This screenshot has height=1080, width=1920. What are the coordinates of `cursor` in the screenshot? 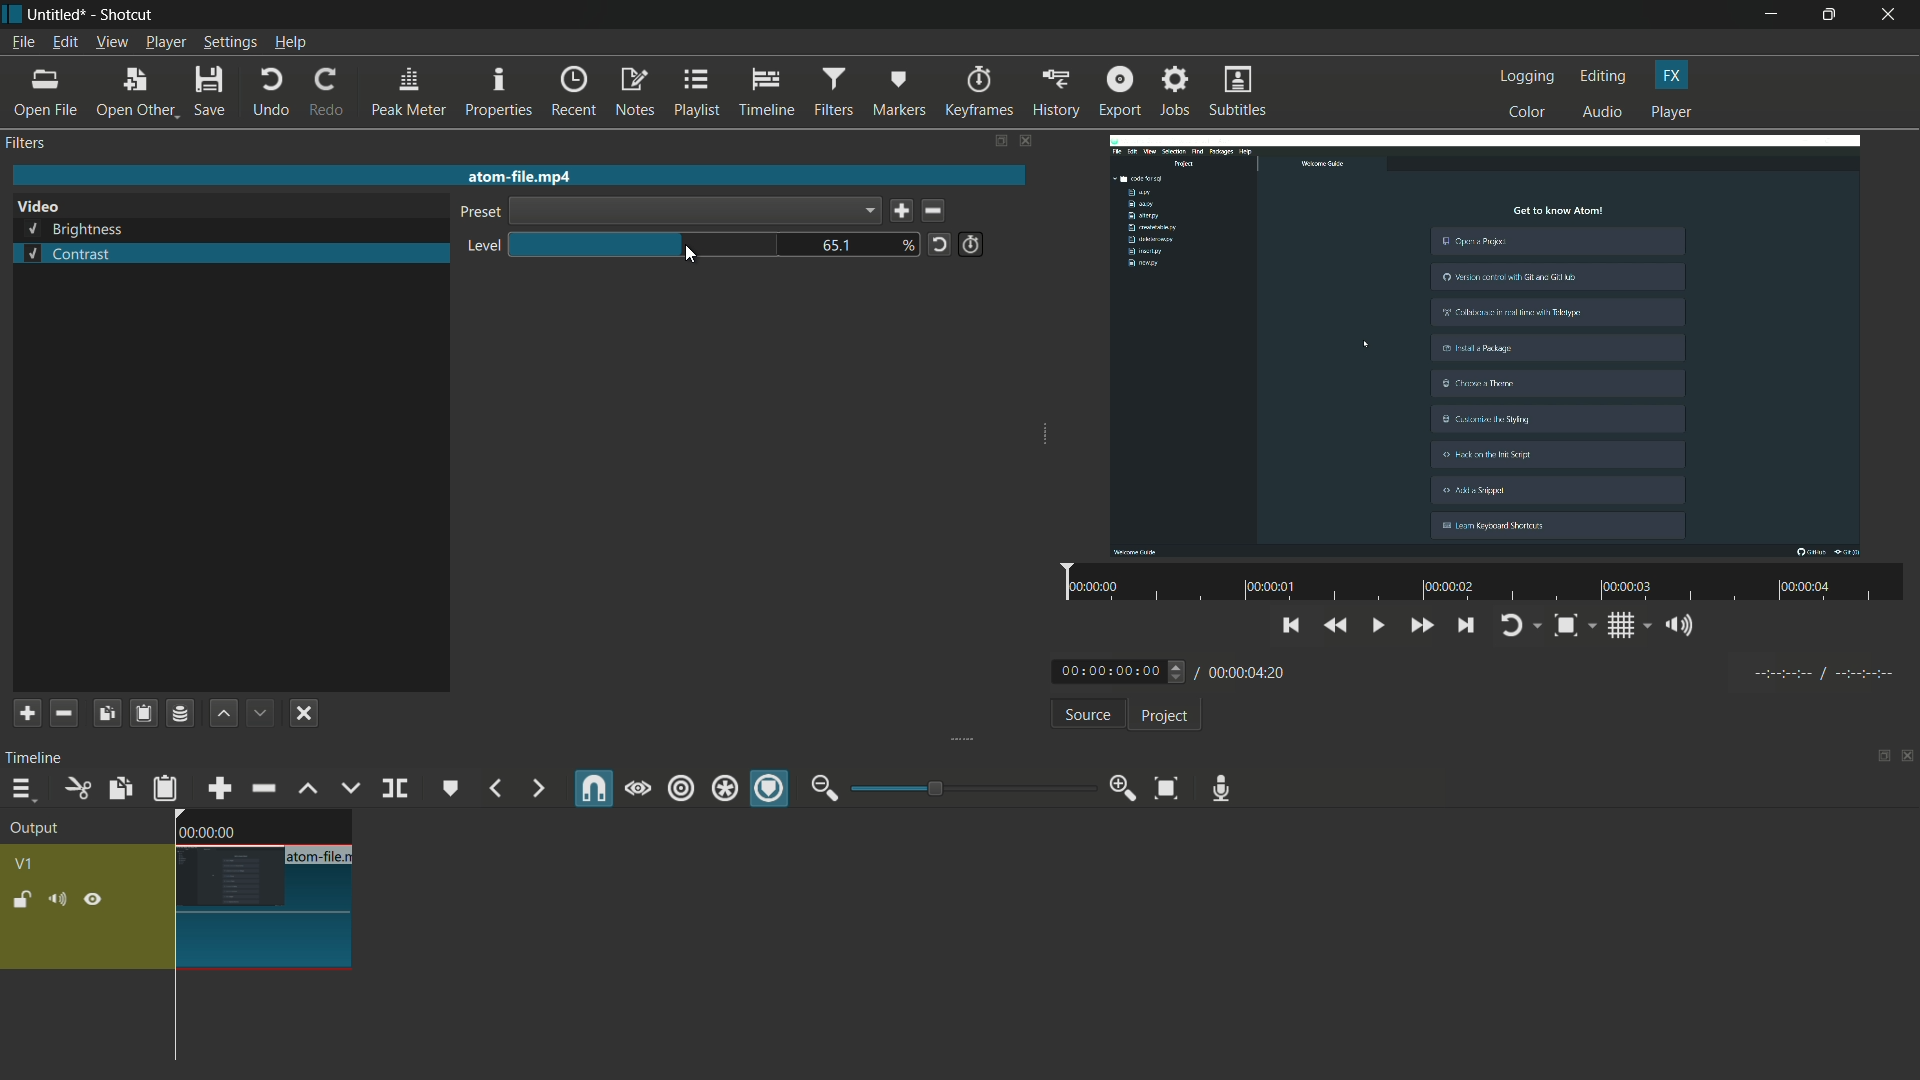 It's located at (689, 256).